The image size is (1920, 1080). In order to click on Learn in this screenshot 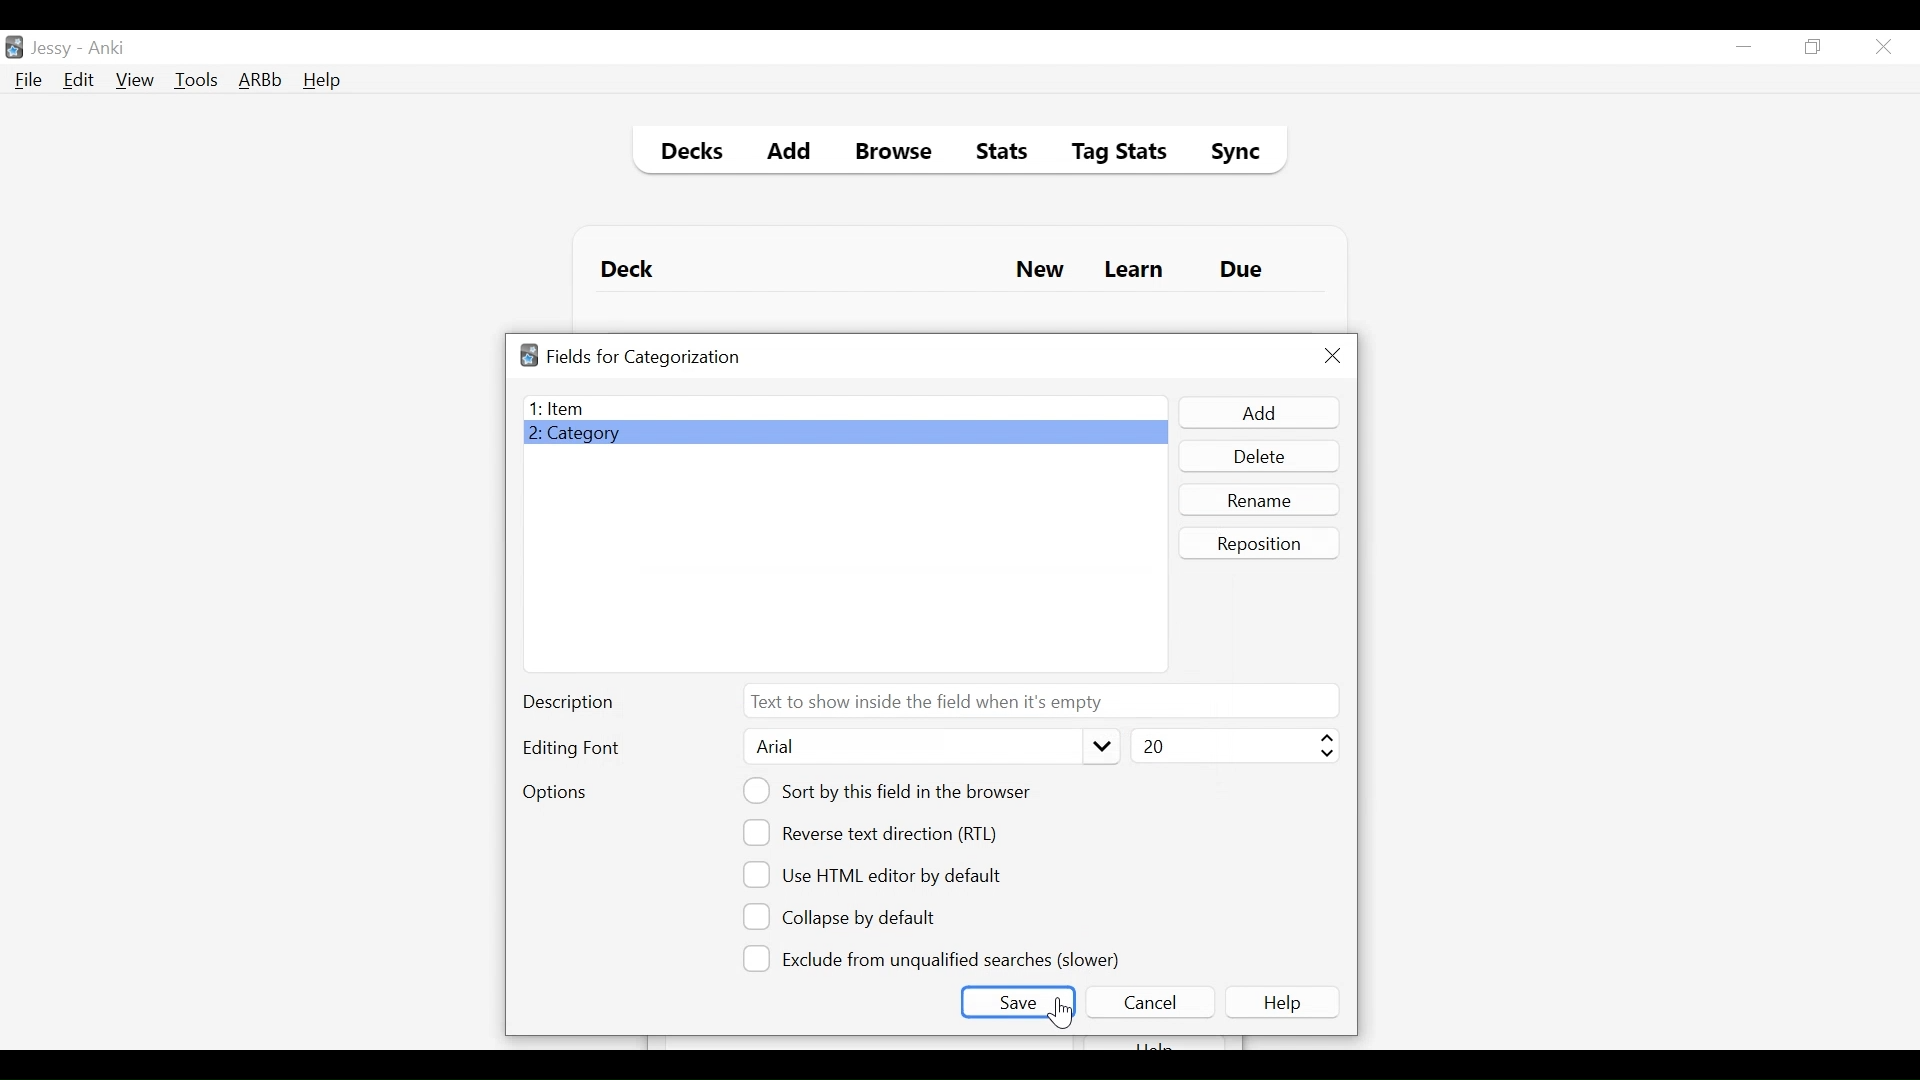, I will do `click(1133, 271)`.